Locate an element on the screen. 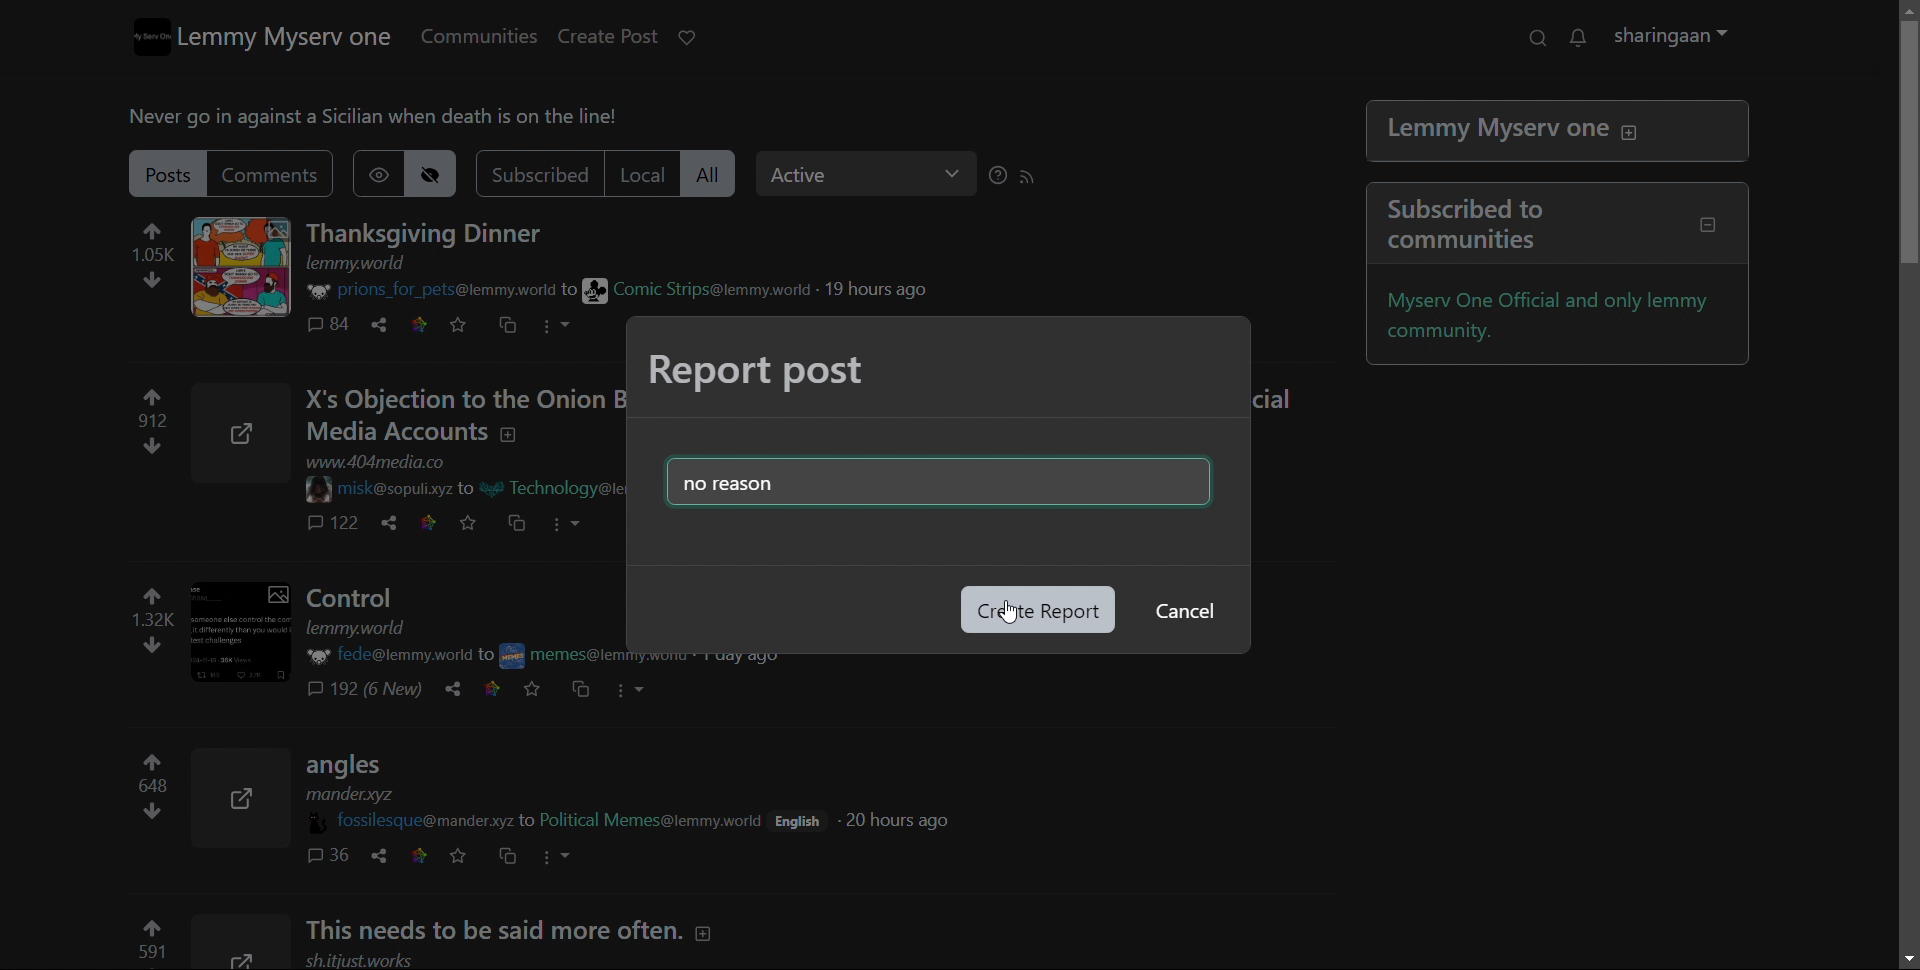  Post on "X's Objection to the Onion Buying InfoWars Is a Reminder You Do Not Own Your SocialMedia Accounts" is located at coordinates (466, 417).